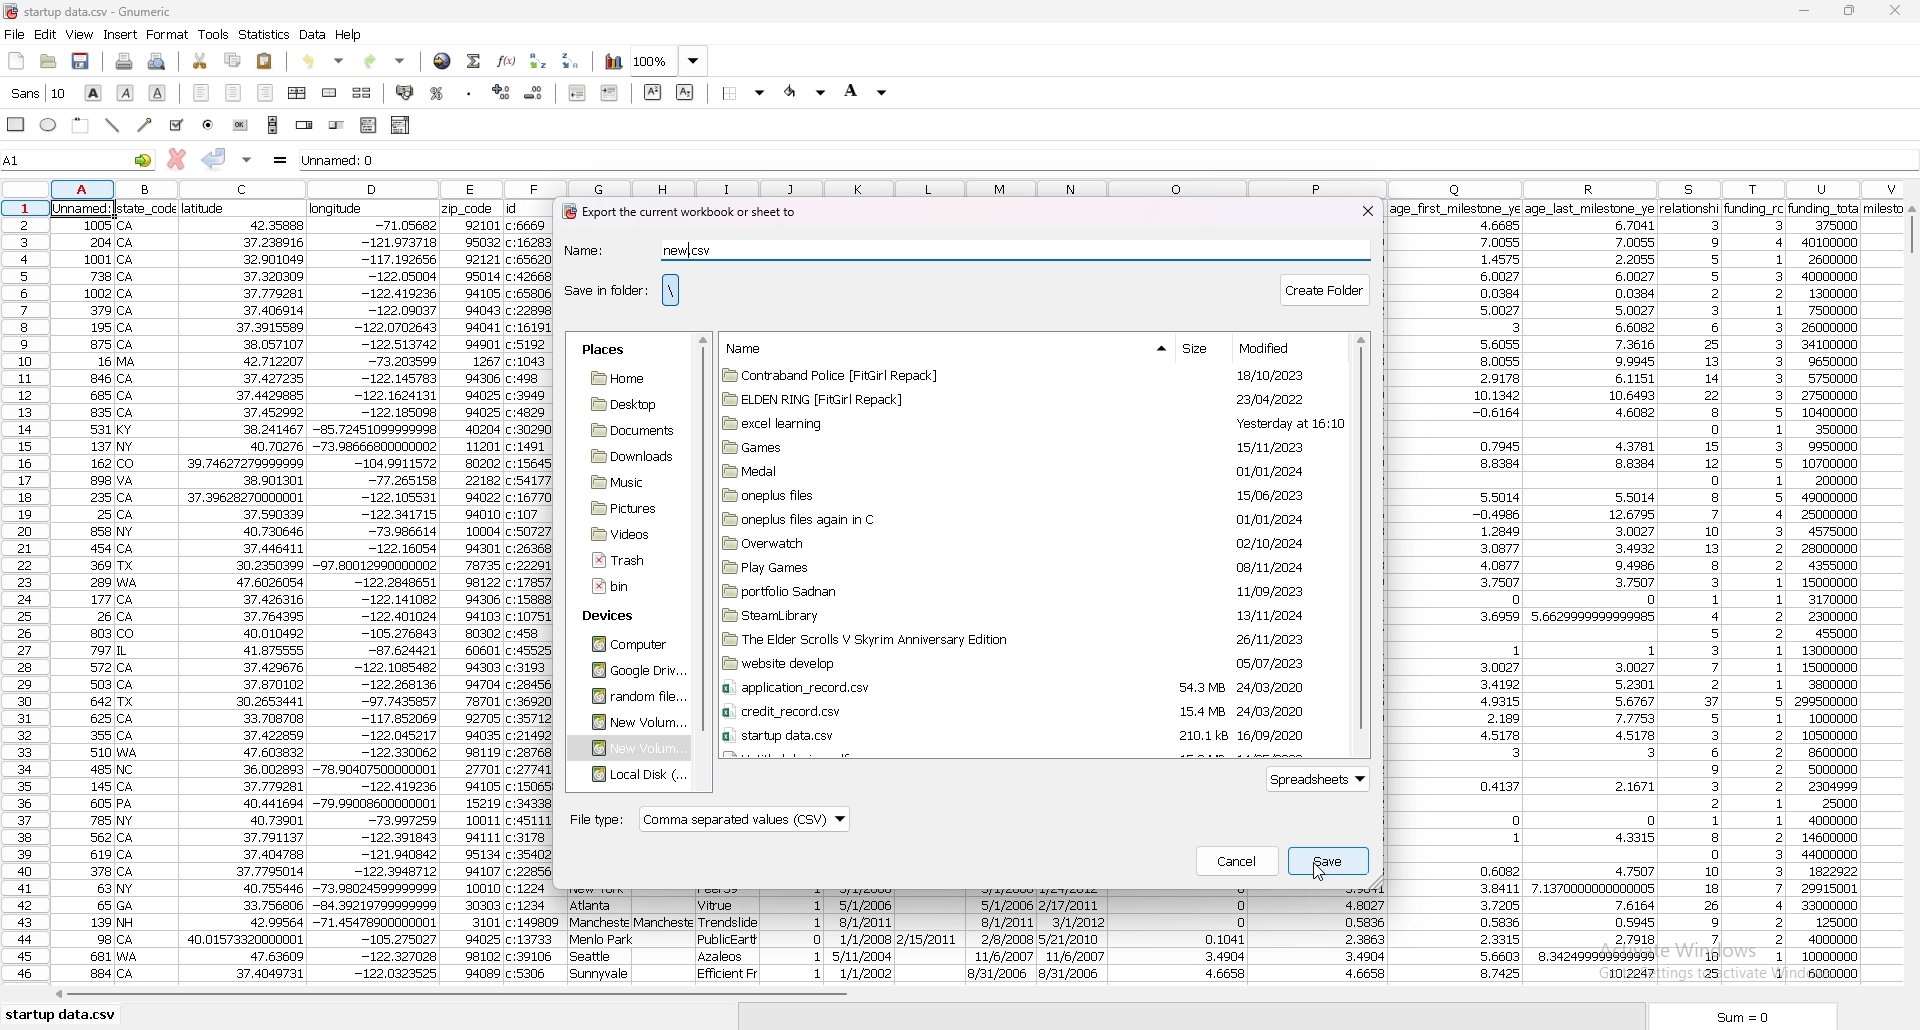  What do you see at coordinates (1018, 470) in the screenshot?
I see `folder` at bounding box center [1018, 470].